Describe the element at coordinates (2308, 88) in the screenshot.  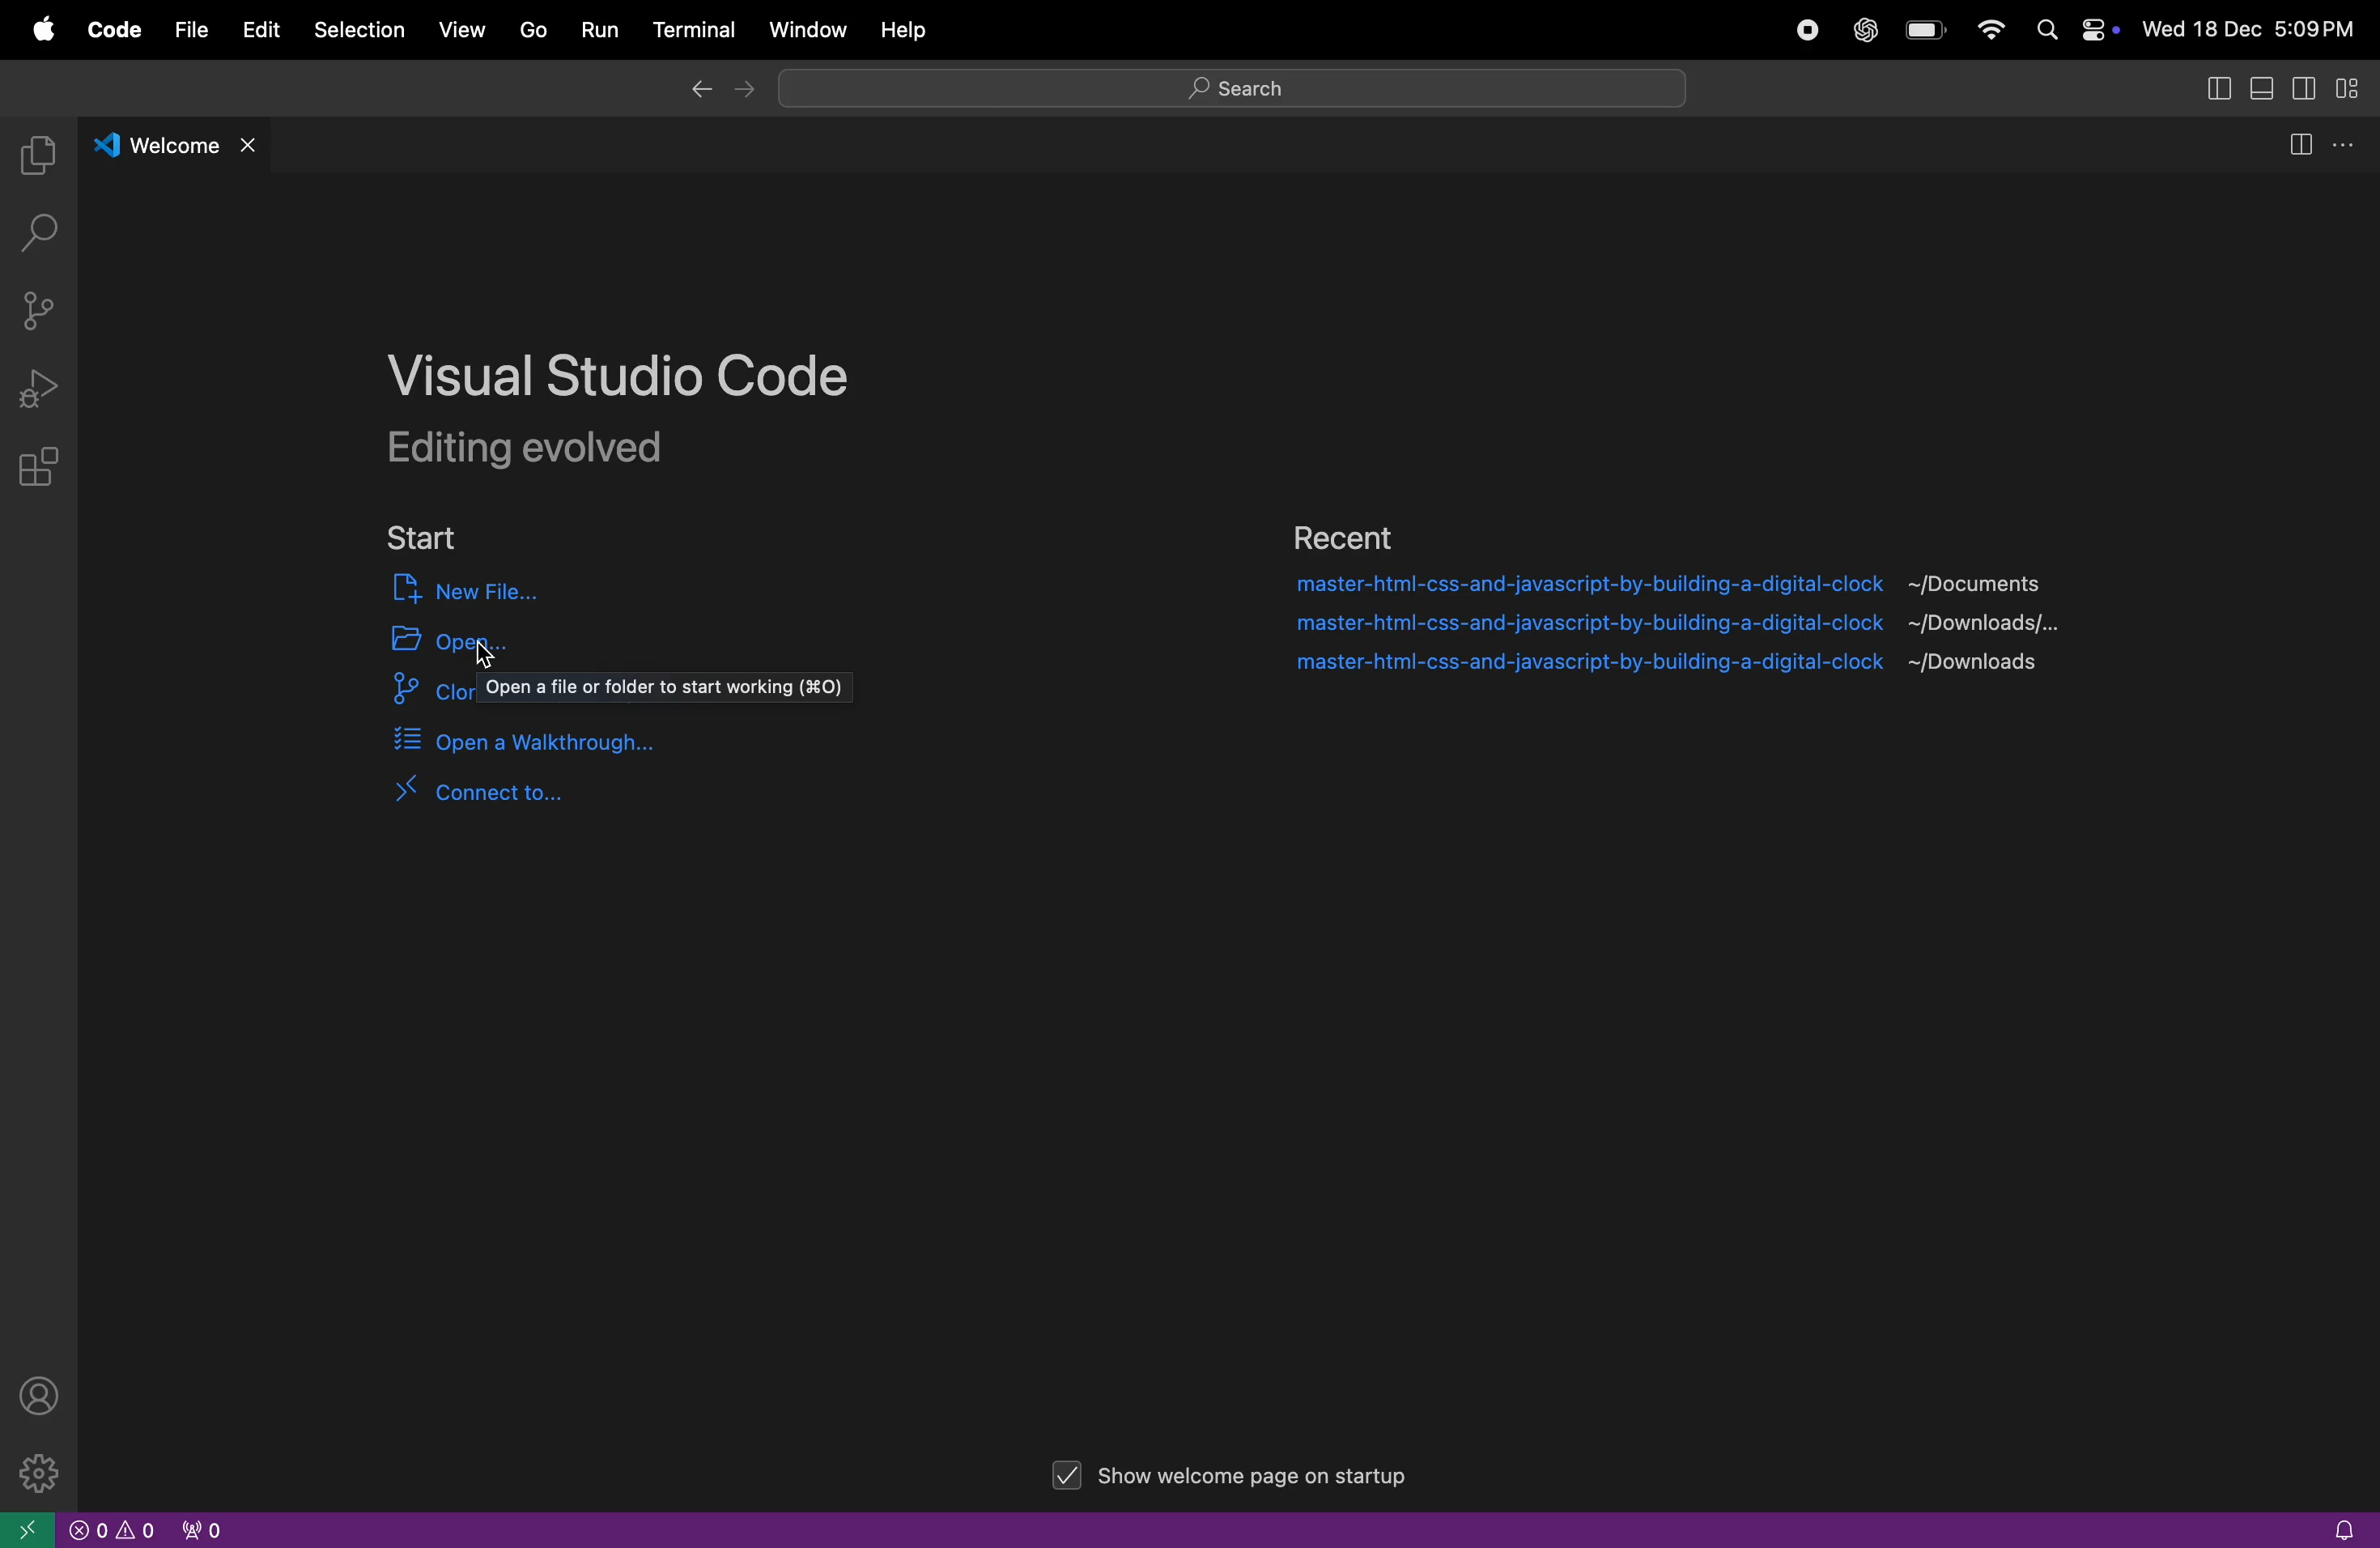
I see `toggle secondary side panel` at that location.